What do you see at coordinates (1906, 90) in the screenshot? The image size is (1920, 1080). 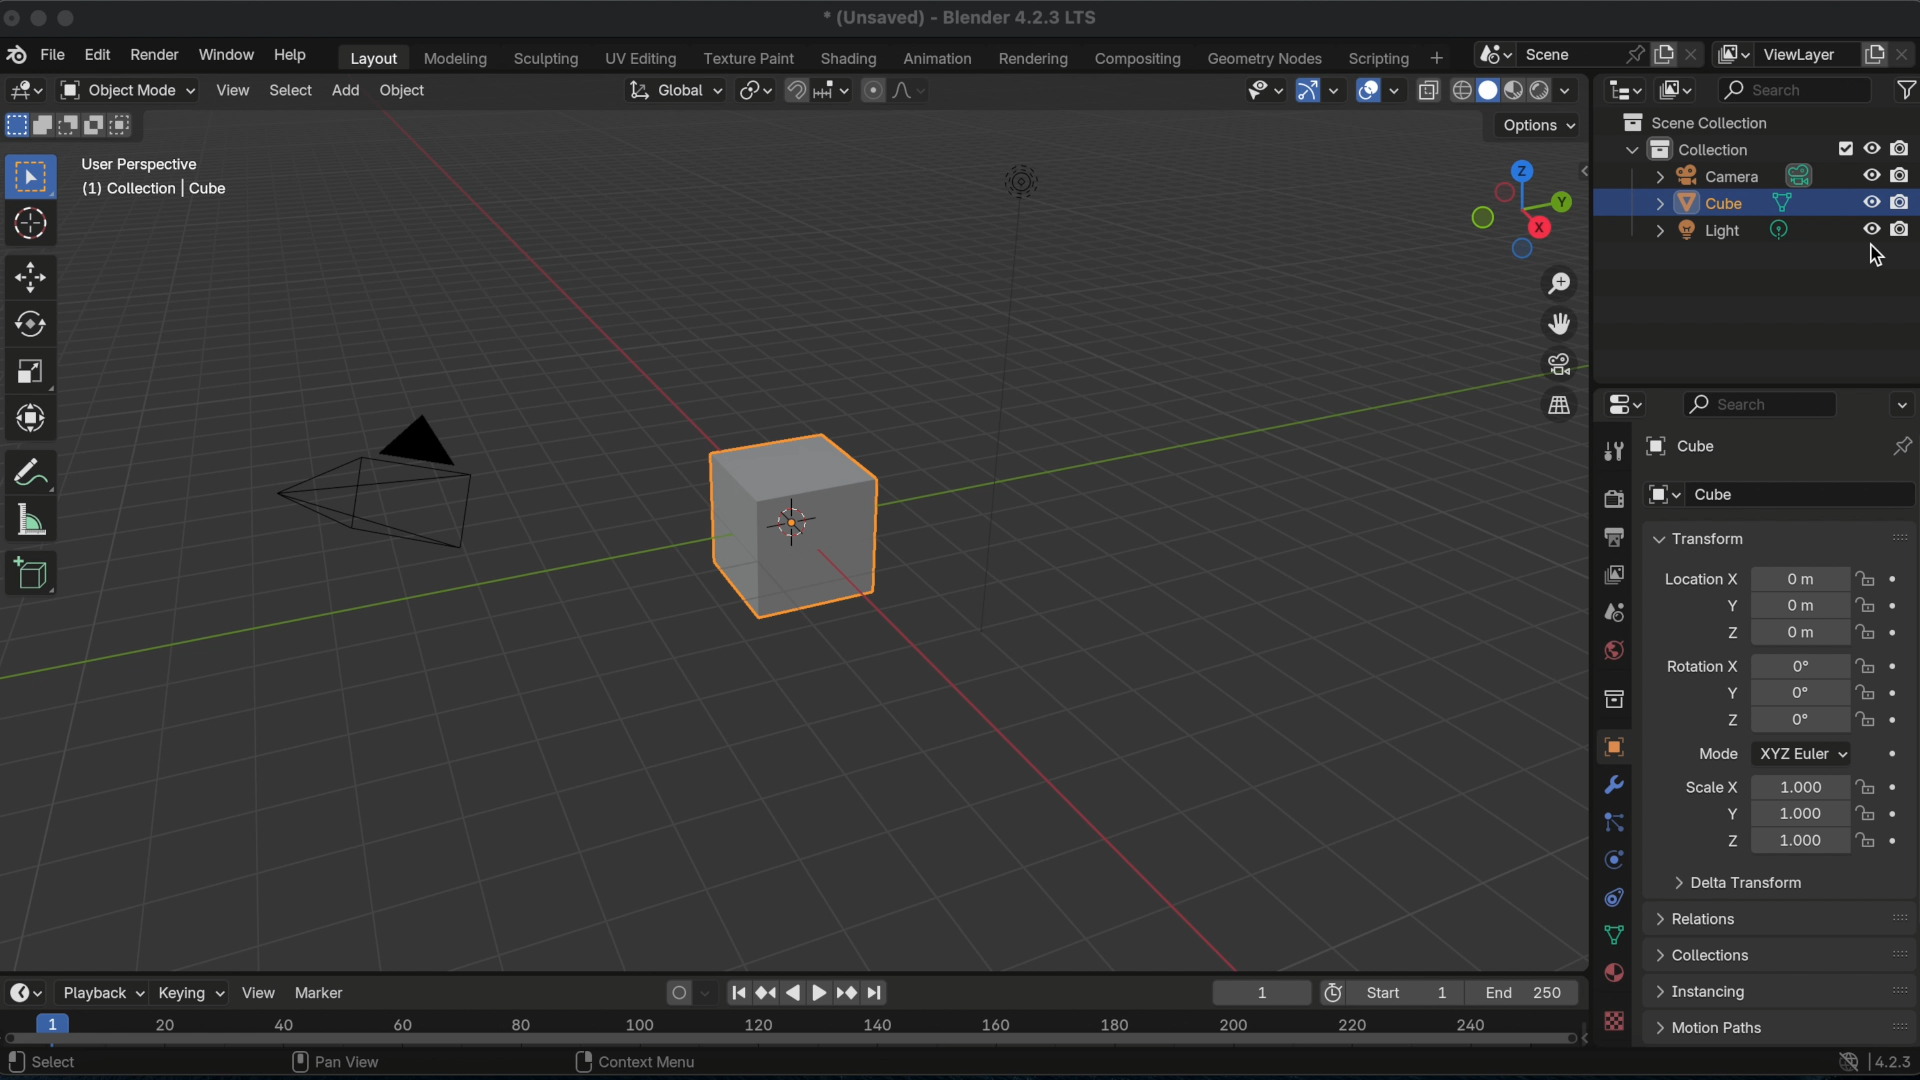 I see `filter` at bounding box center [1906, 90].